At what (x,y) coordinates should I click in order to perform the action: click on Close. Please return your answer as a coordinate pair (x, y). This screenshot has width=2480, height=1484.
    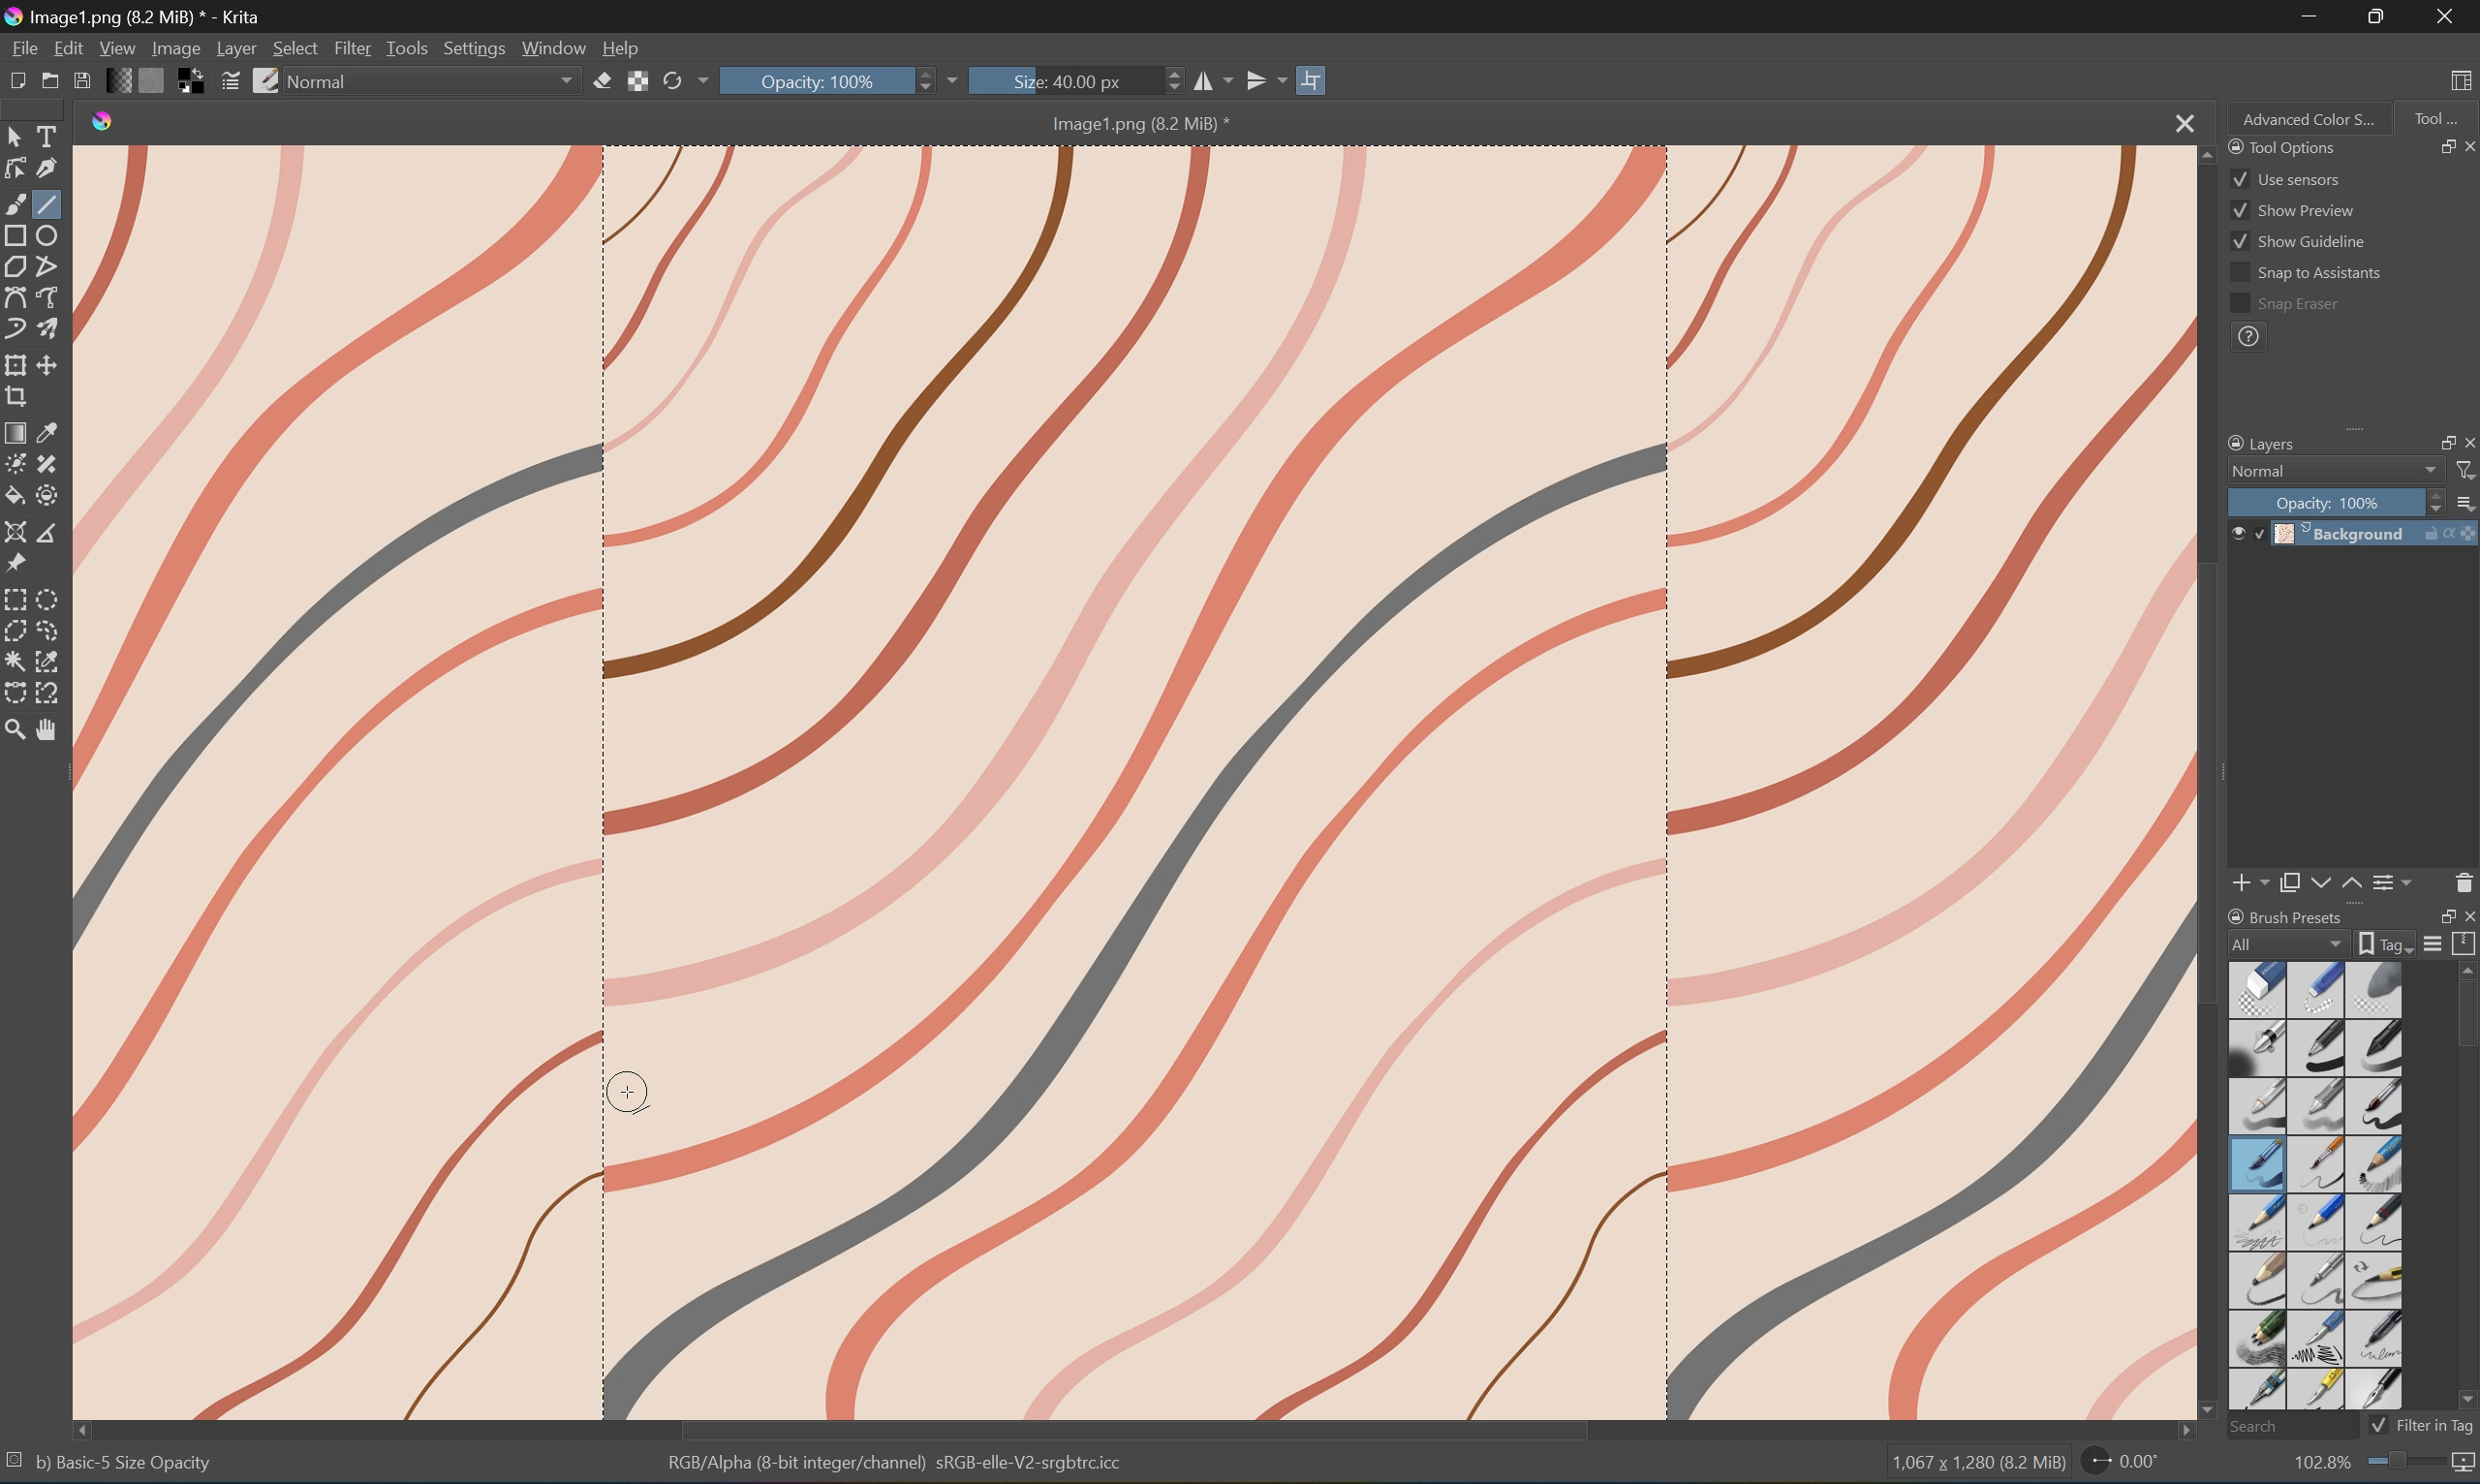
    Looking at the image, I should click on (2465, 441).